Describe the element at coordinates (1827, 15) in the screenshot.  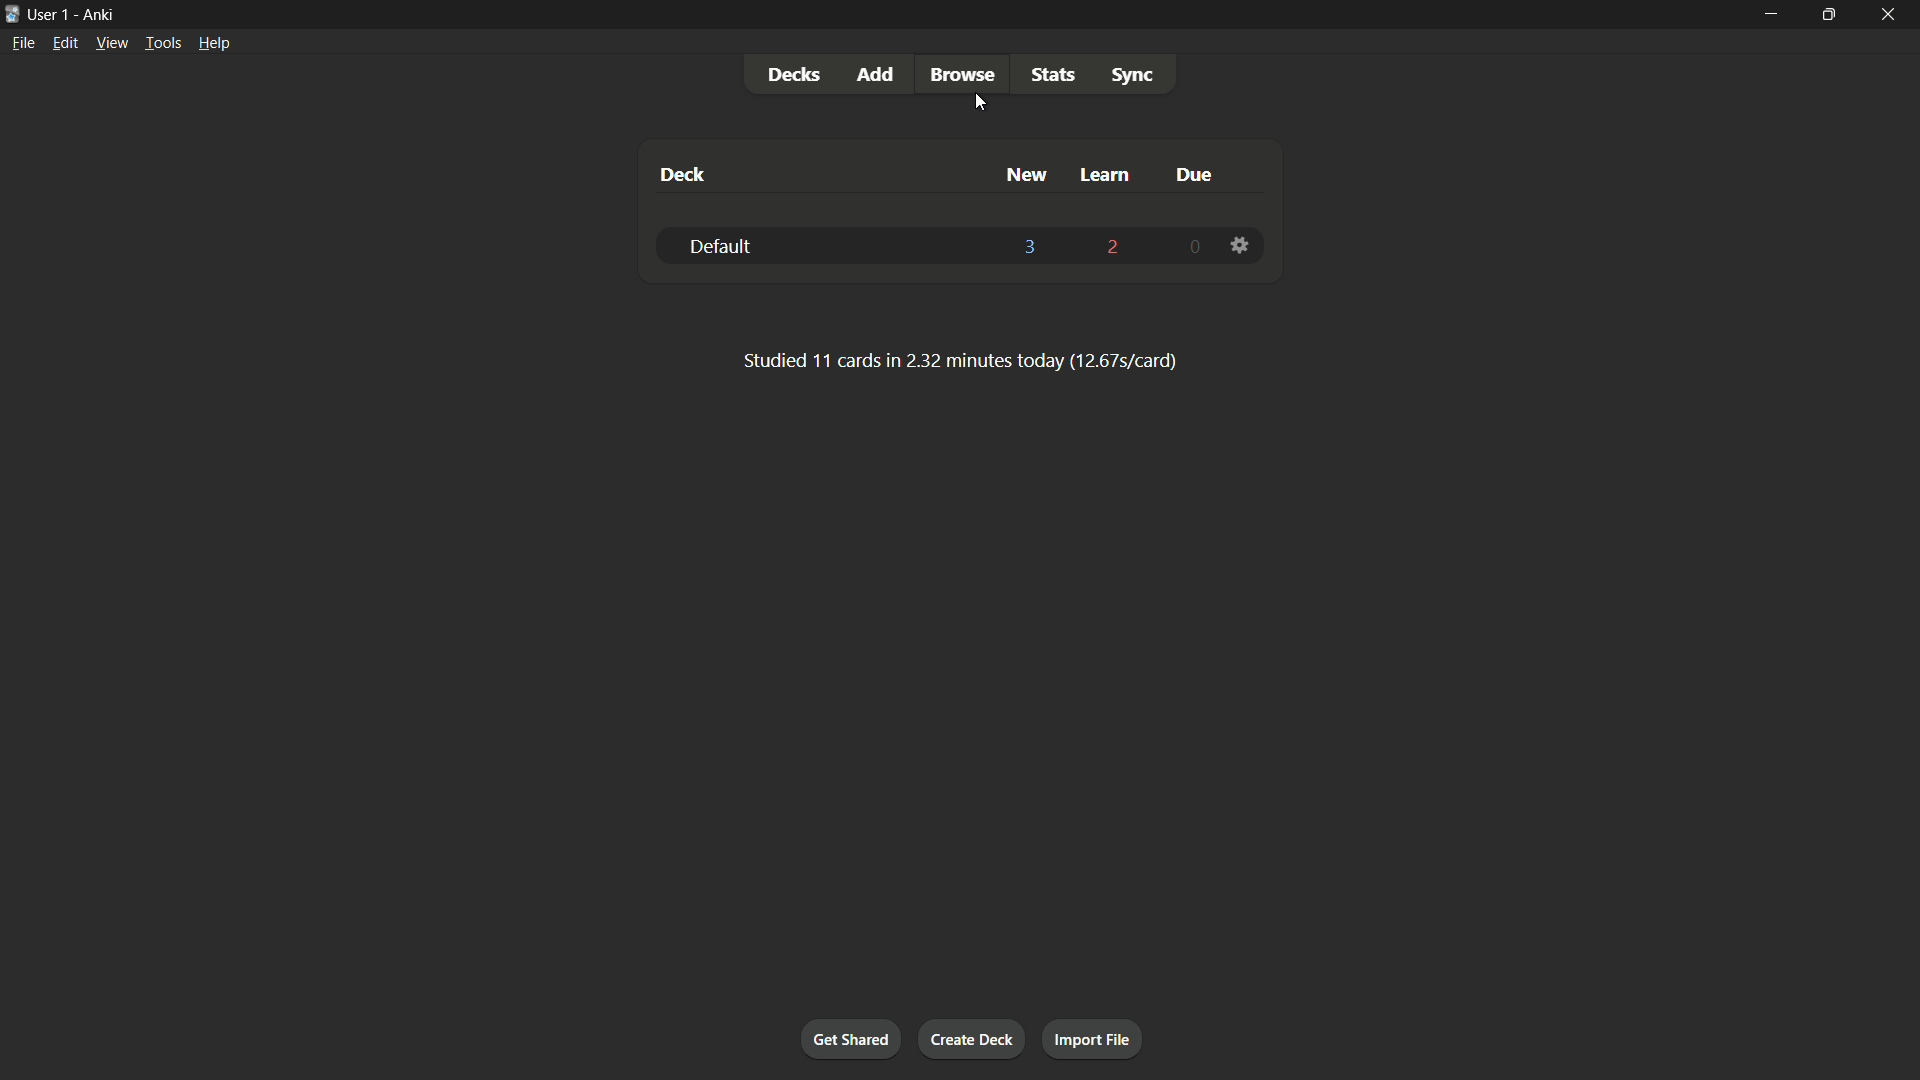
I see `maximize` at that location.